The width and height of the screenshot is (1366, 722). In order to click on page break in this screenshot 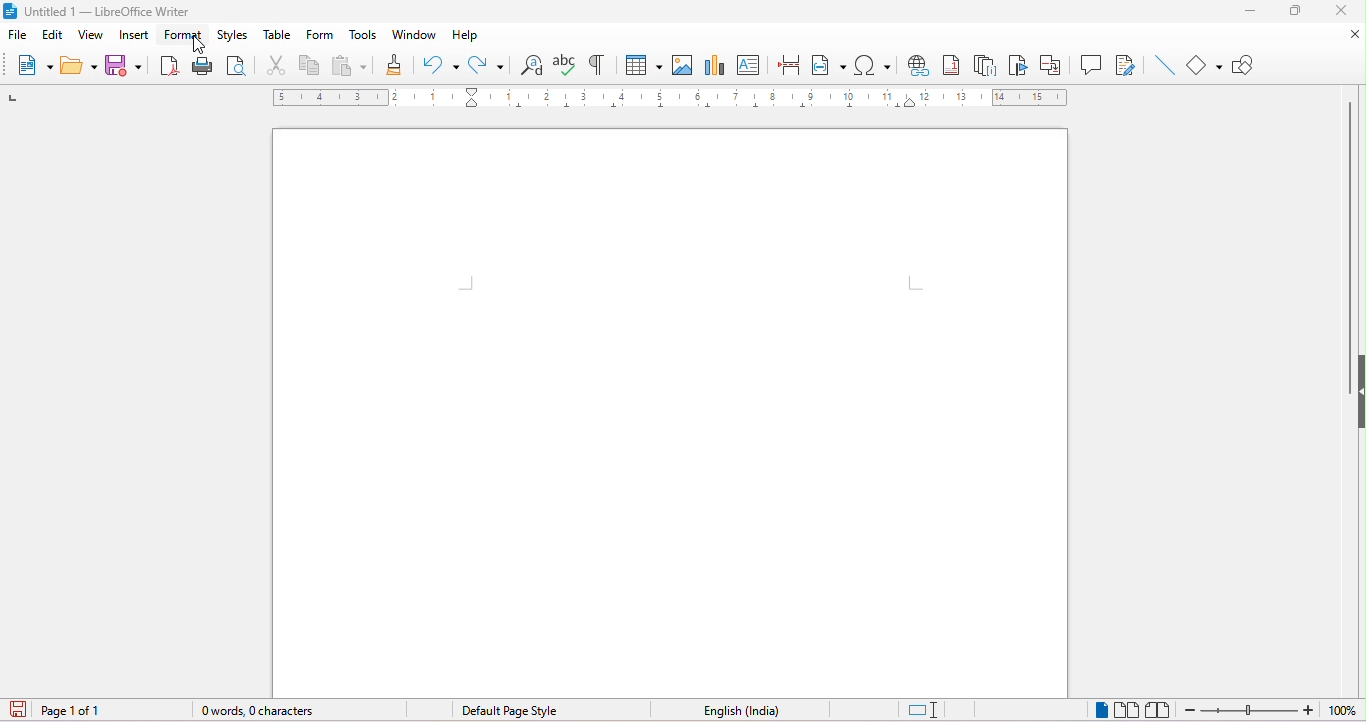, I will do `click(788, 62)`.